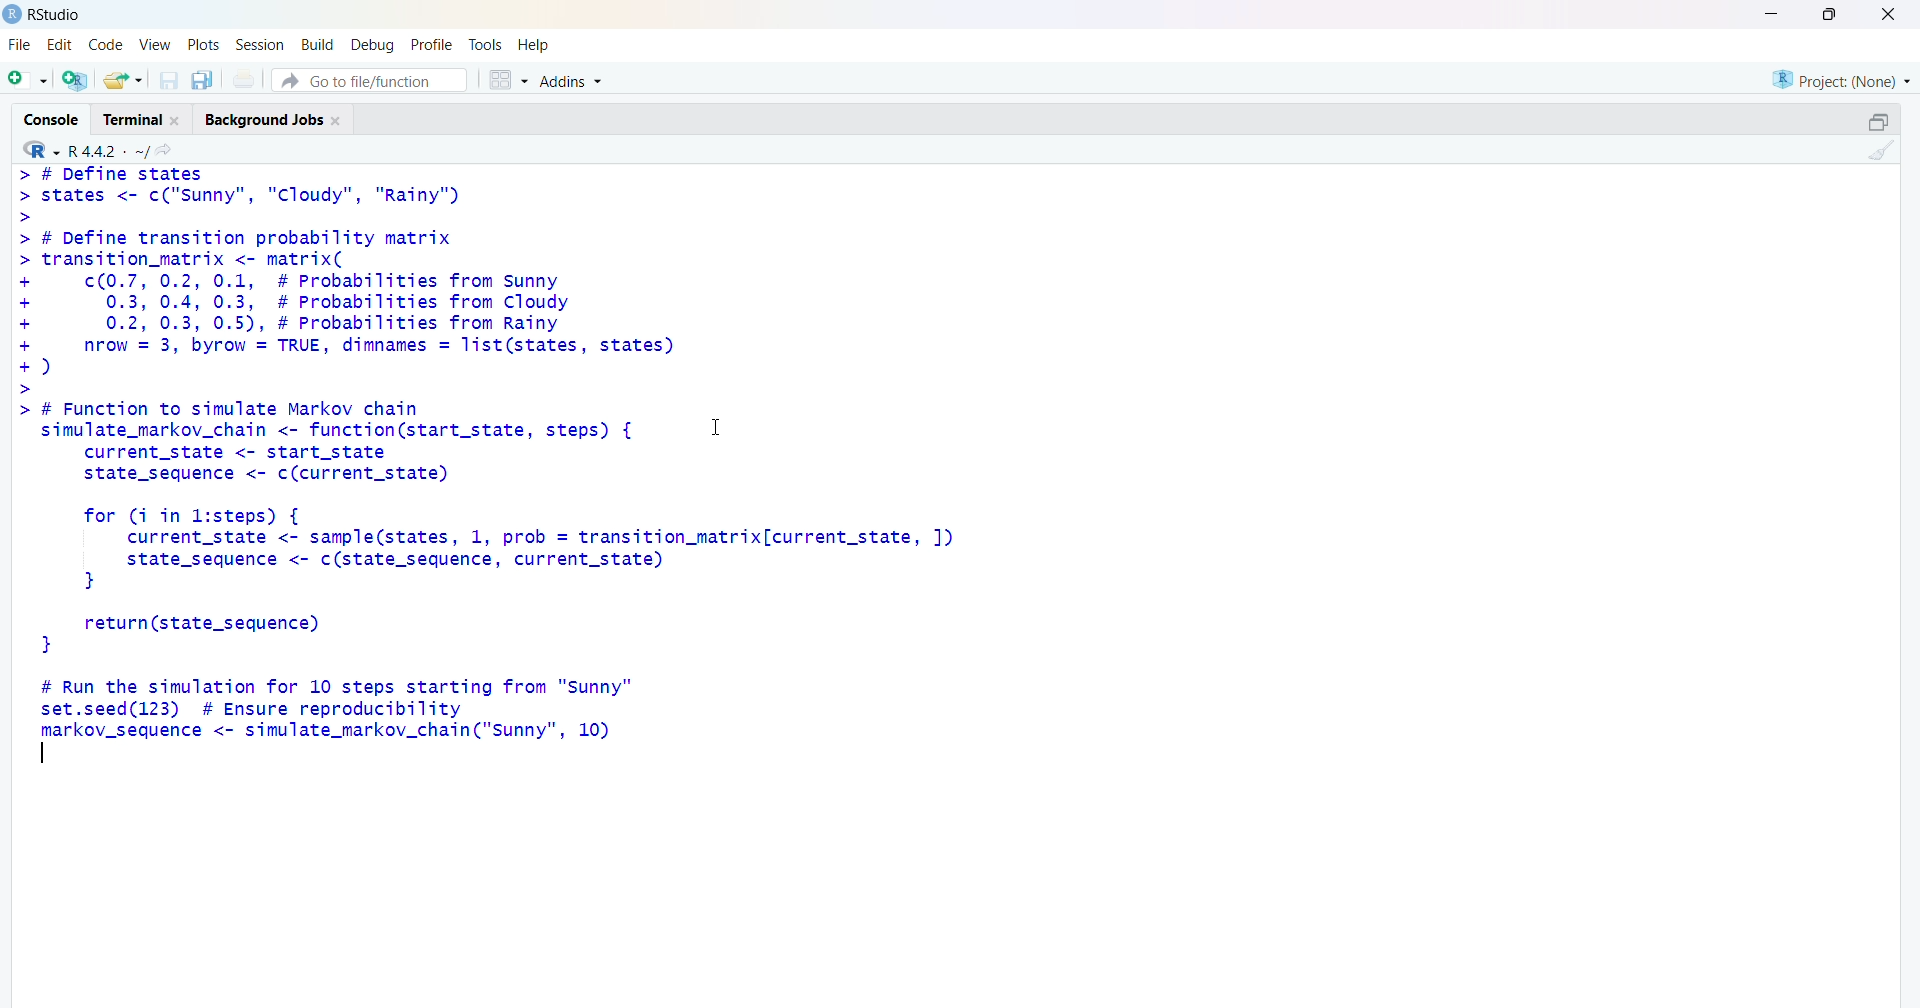  Describe the element at coordinates (1888, 15) in the screenshot. I see `close` at that location.